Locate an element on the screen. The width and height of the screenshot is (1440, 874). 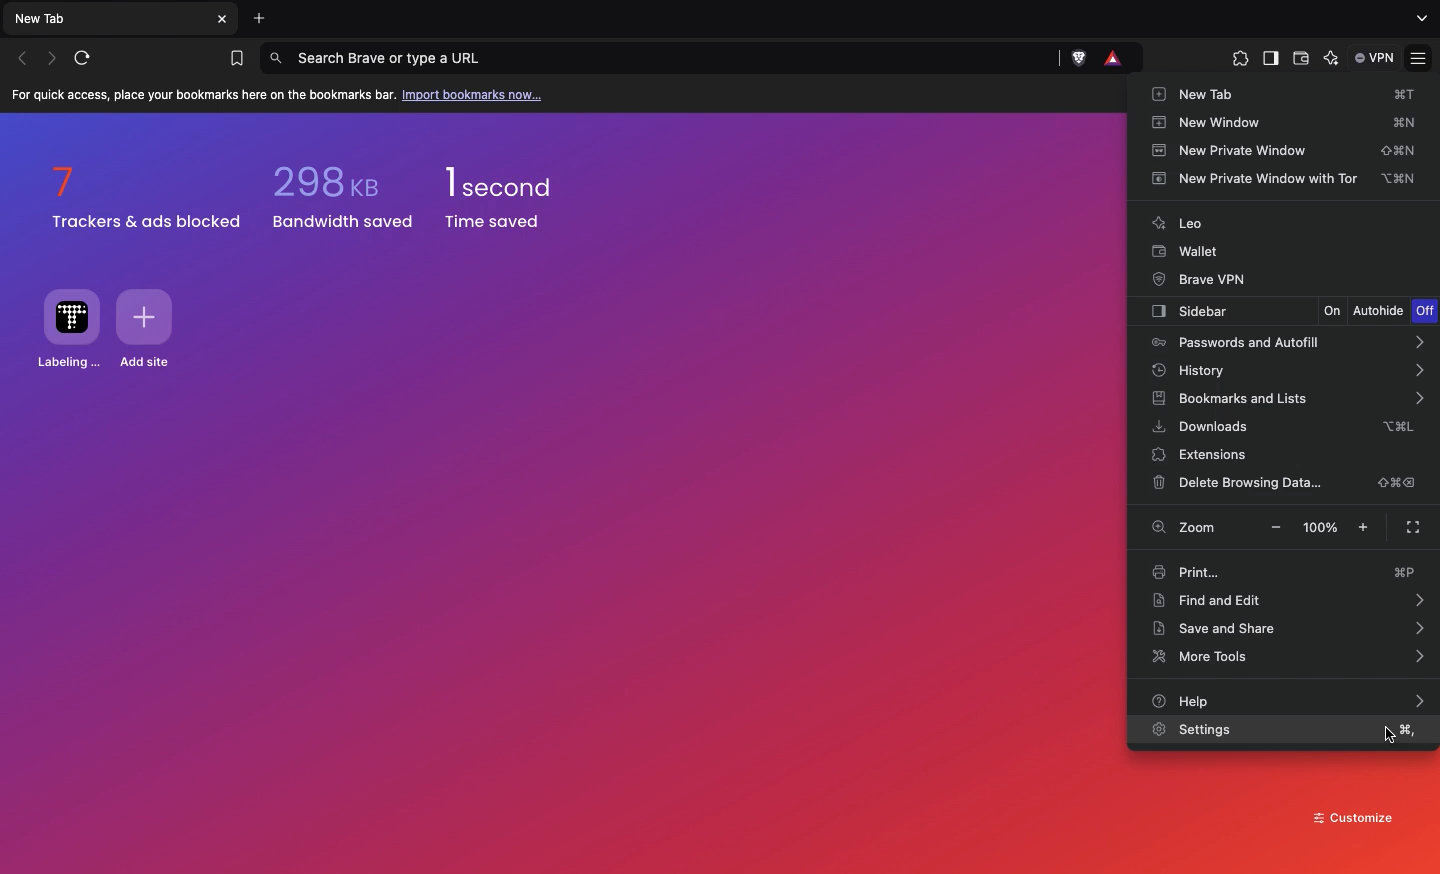
1 second time saved is located at coordinates (511, 198).